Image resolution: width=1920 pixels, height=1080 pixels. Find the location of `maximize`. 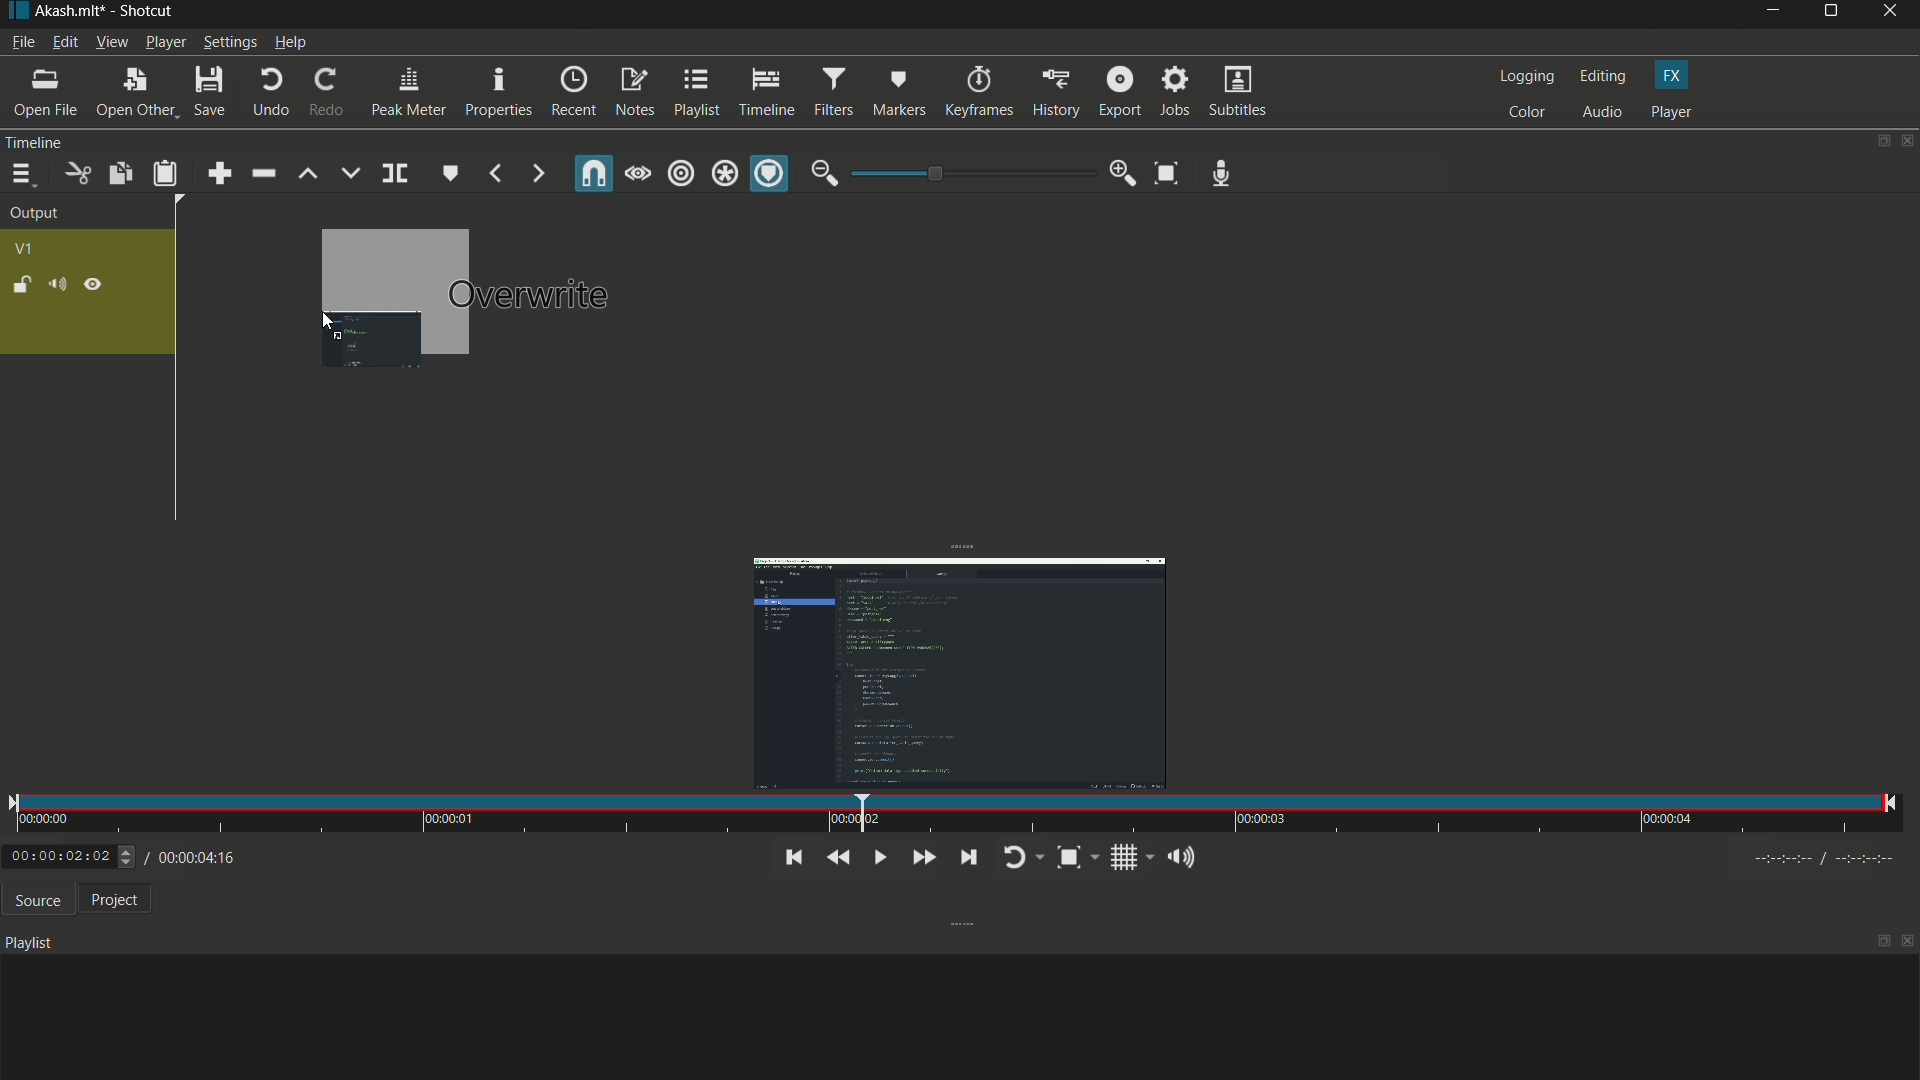

maximize is located at coordinates (1833, 15).